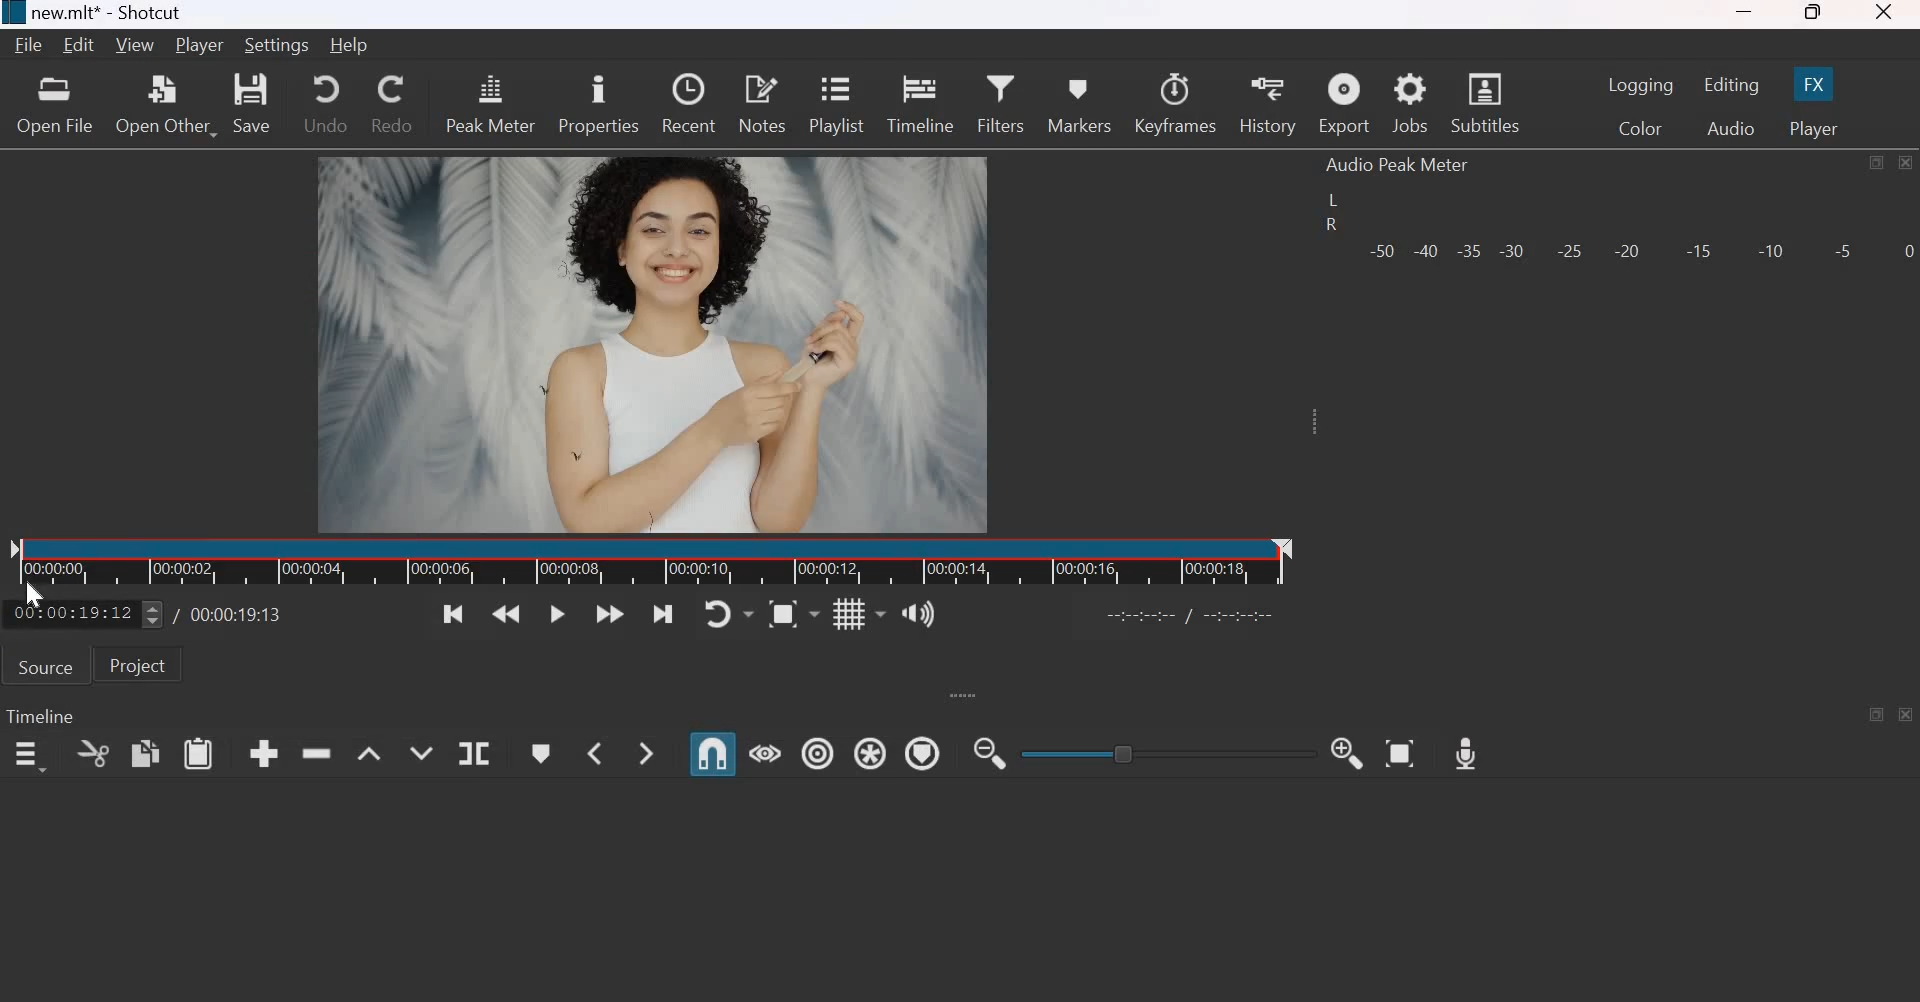 This screenshot has height=1002, width=1920. What do you see at coordinates (32, 45) in the screenshot?
I see `File` at bounding box center [32, 45].